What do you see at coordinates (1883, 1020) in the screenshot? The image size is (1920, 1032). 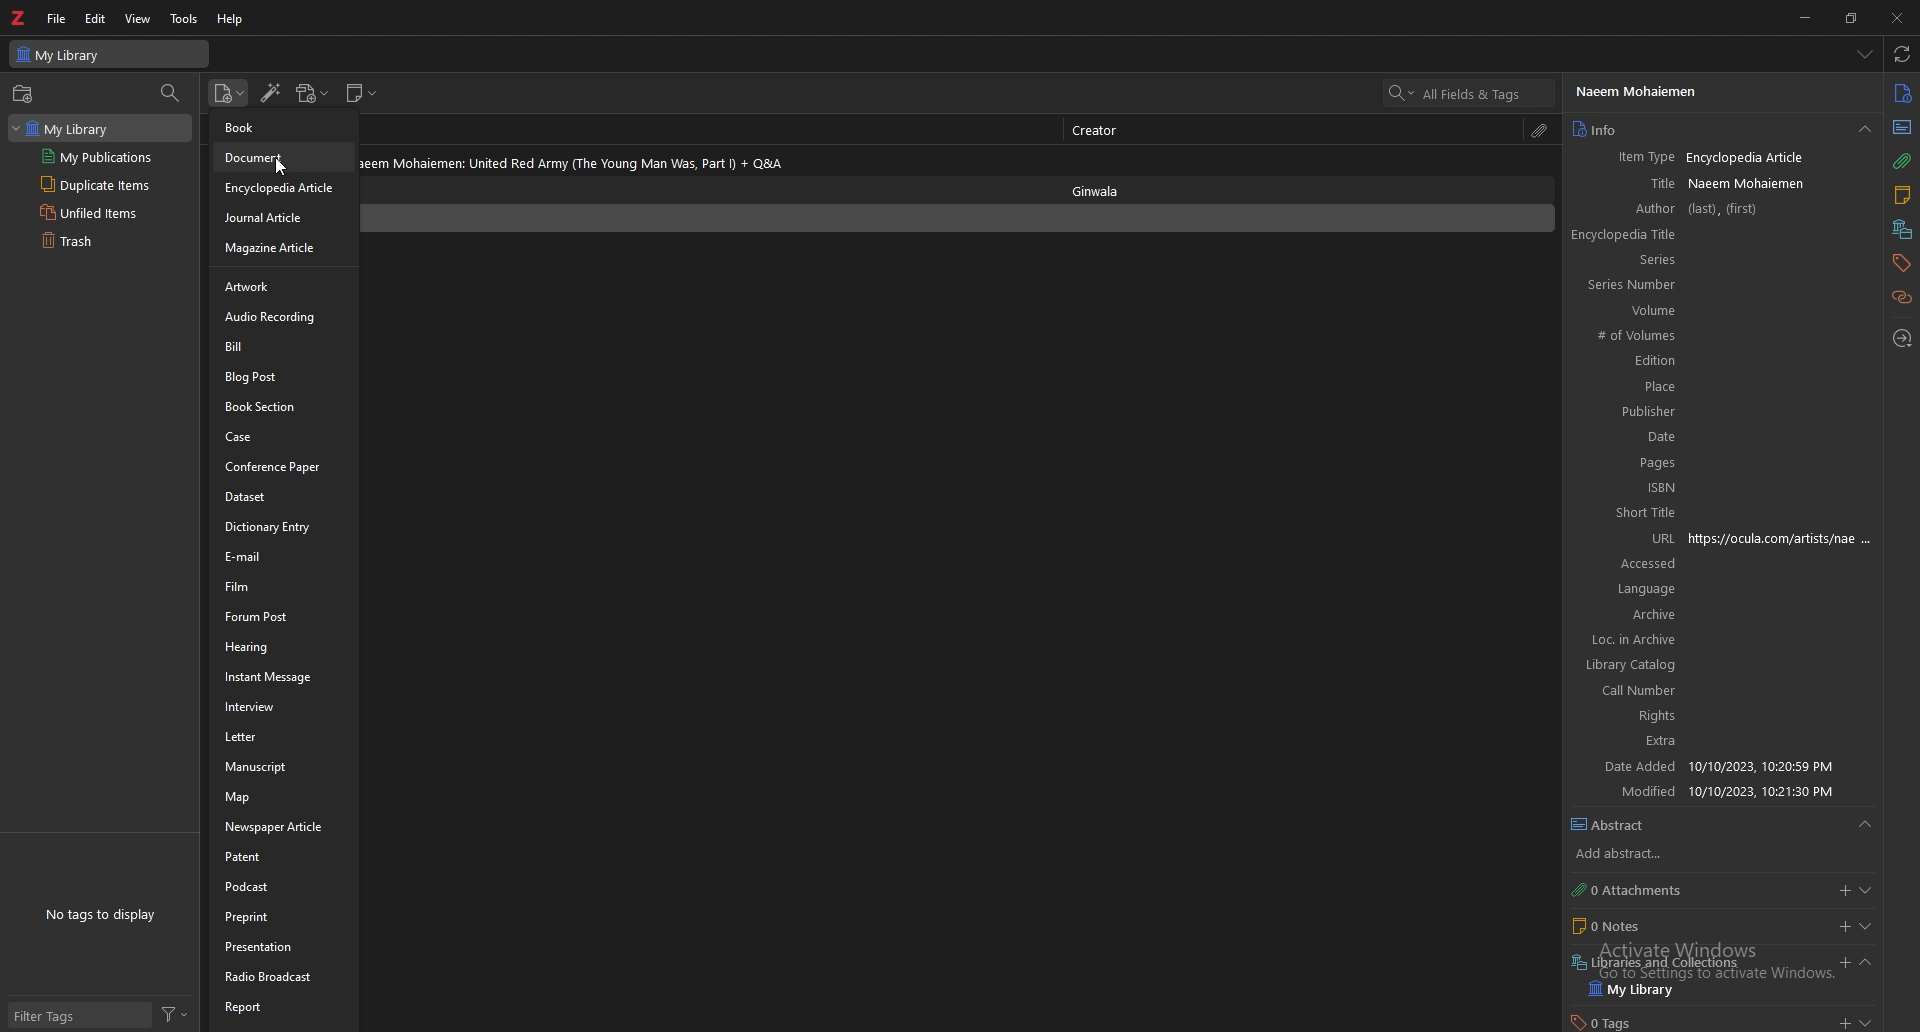 I see `expand section` at bounding box center [1883, 1020].